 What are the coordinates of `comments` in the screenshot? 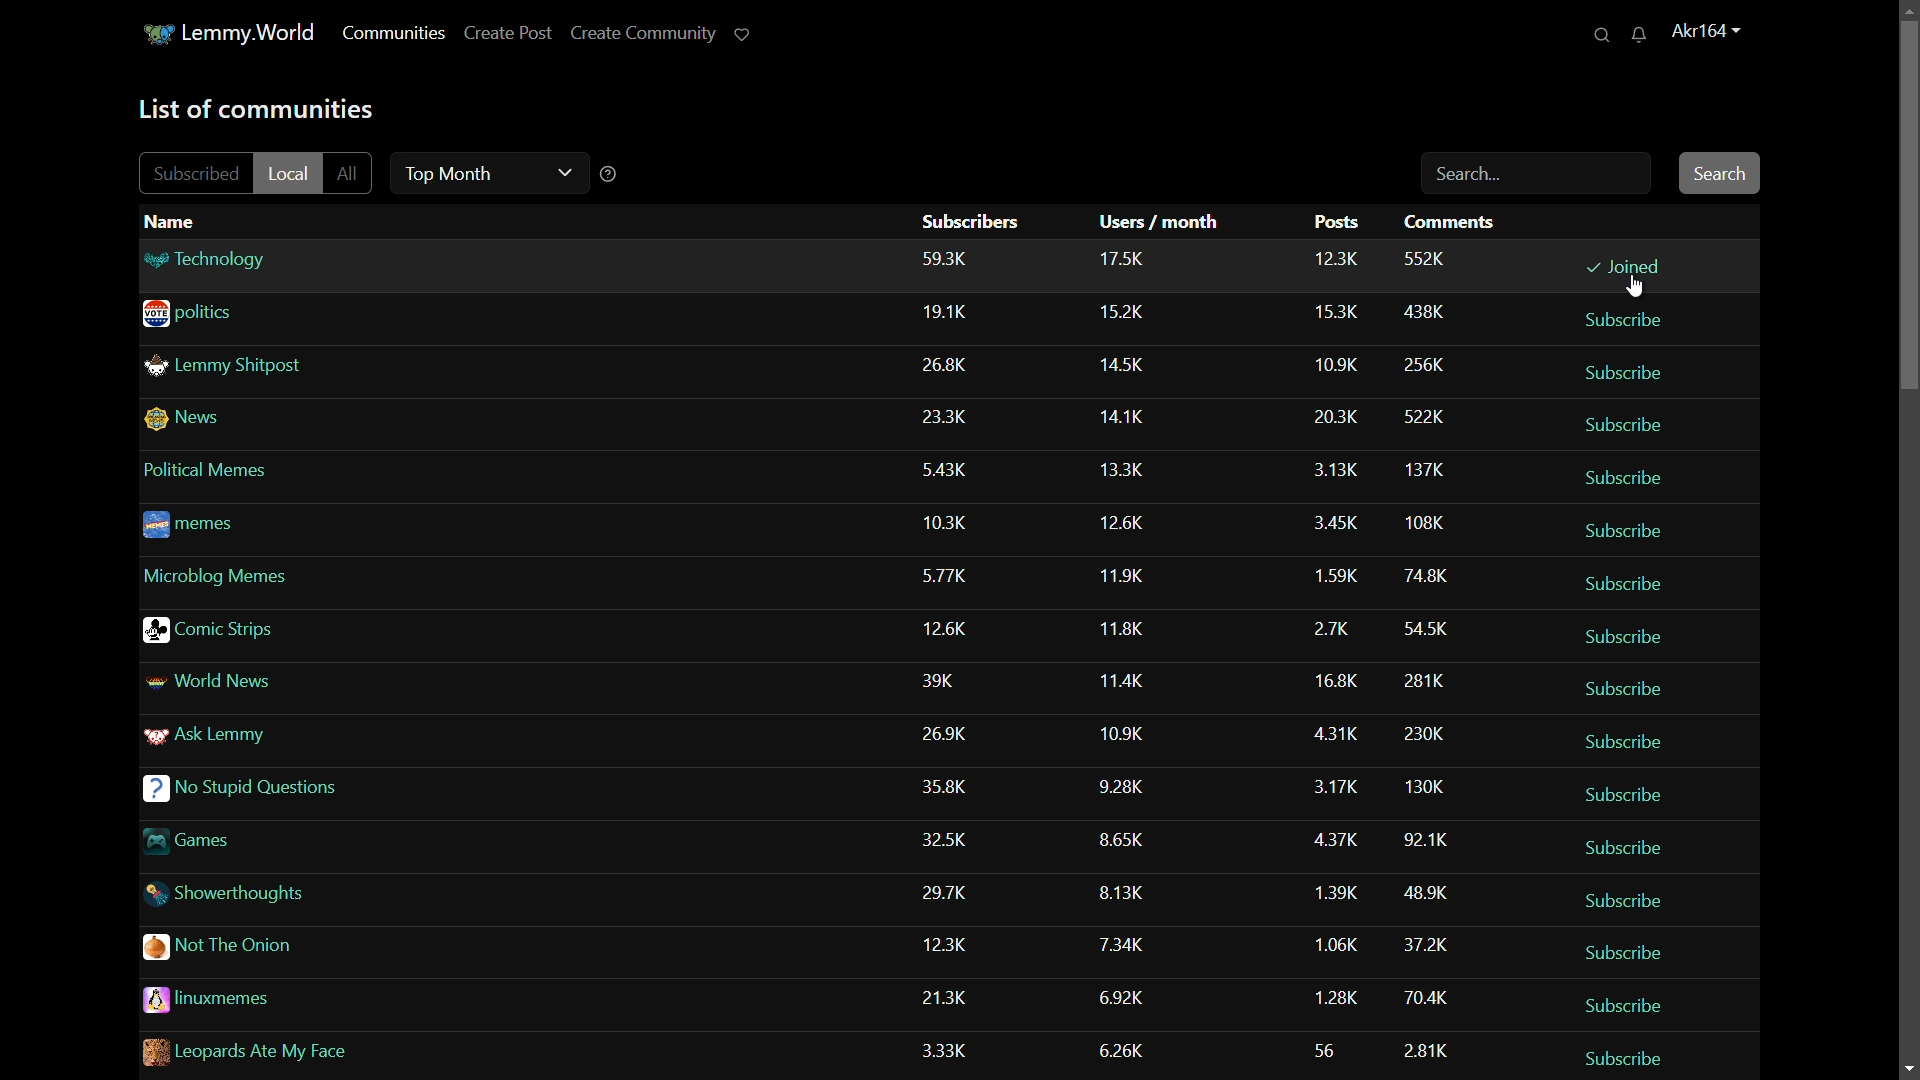 It's located at (1422, 944).